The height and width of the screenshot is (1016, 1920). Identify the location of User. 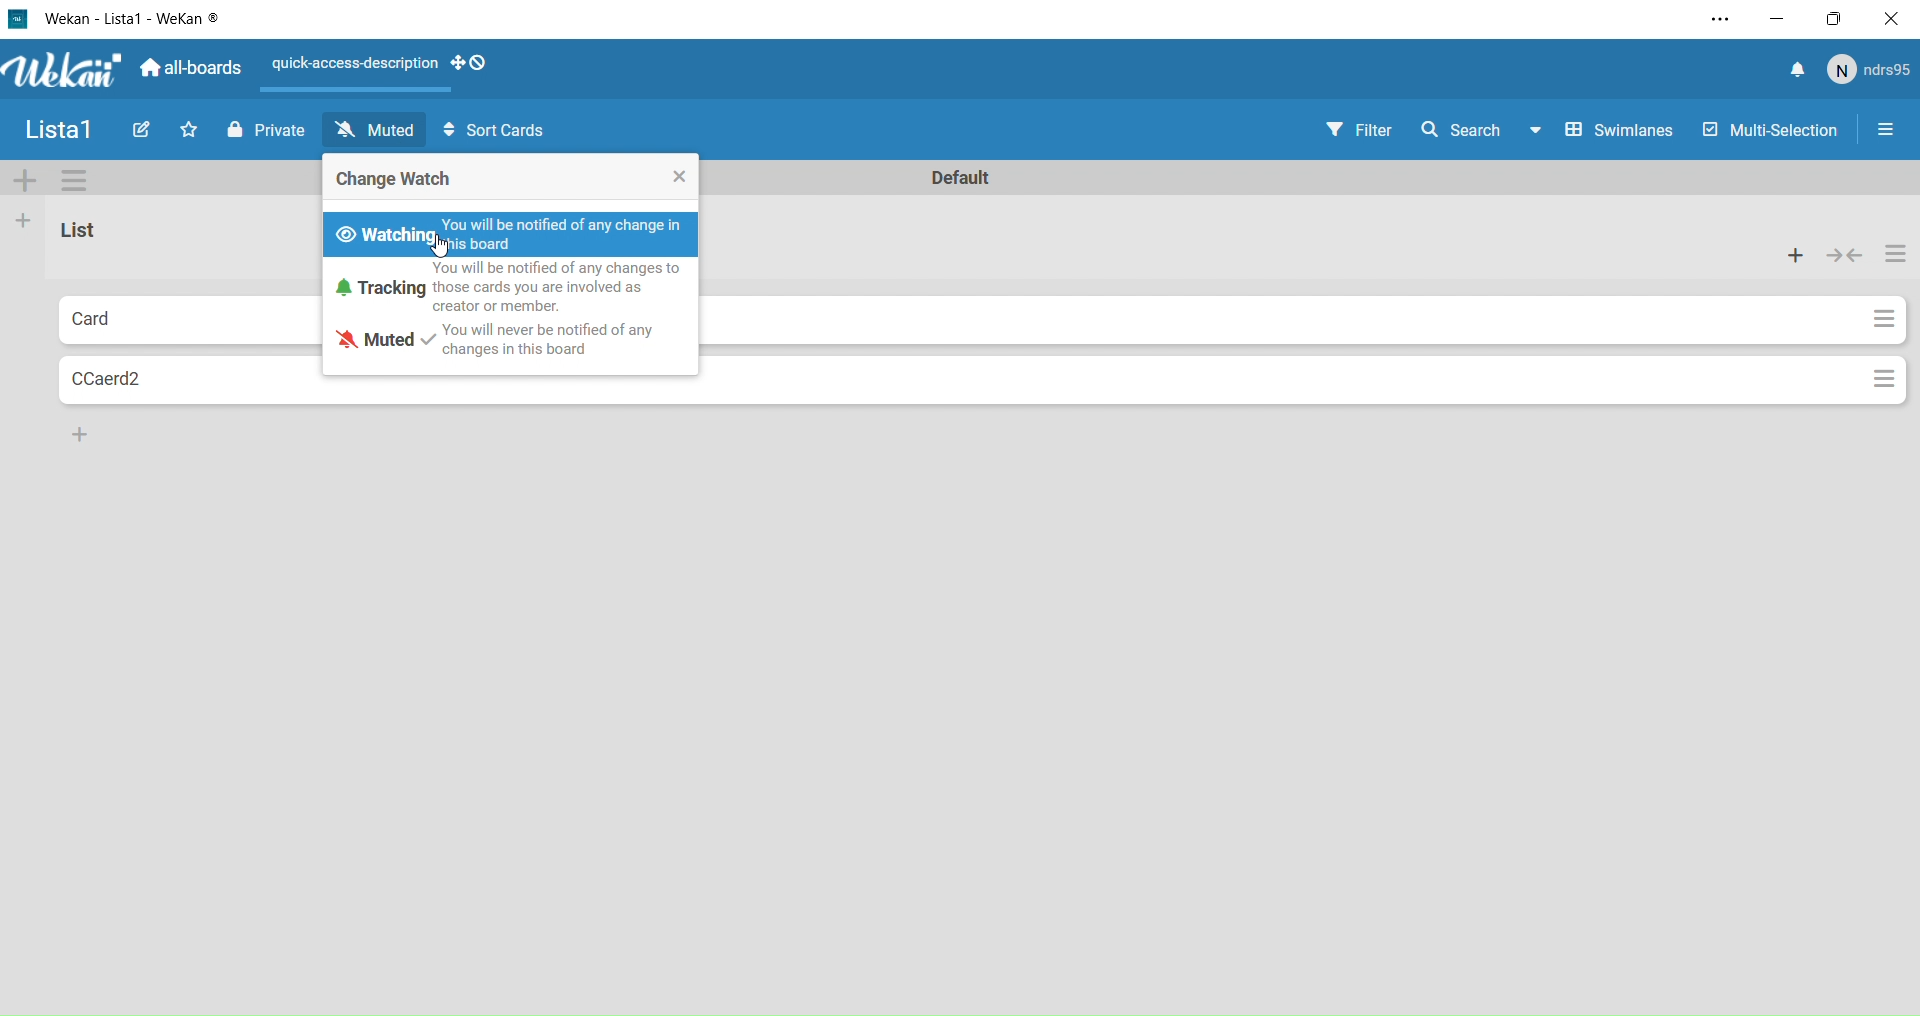
(1873, 71).